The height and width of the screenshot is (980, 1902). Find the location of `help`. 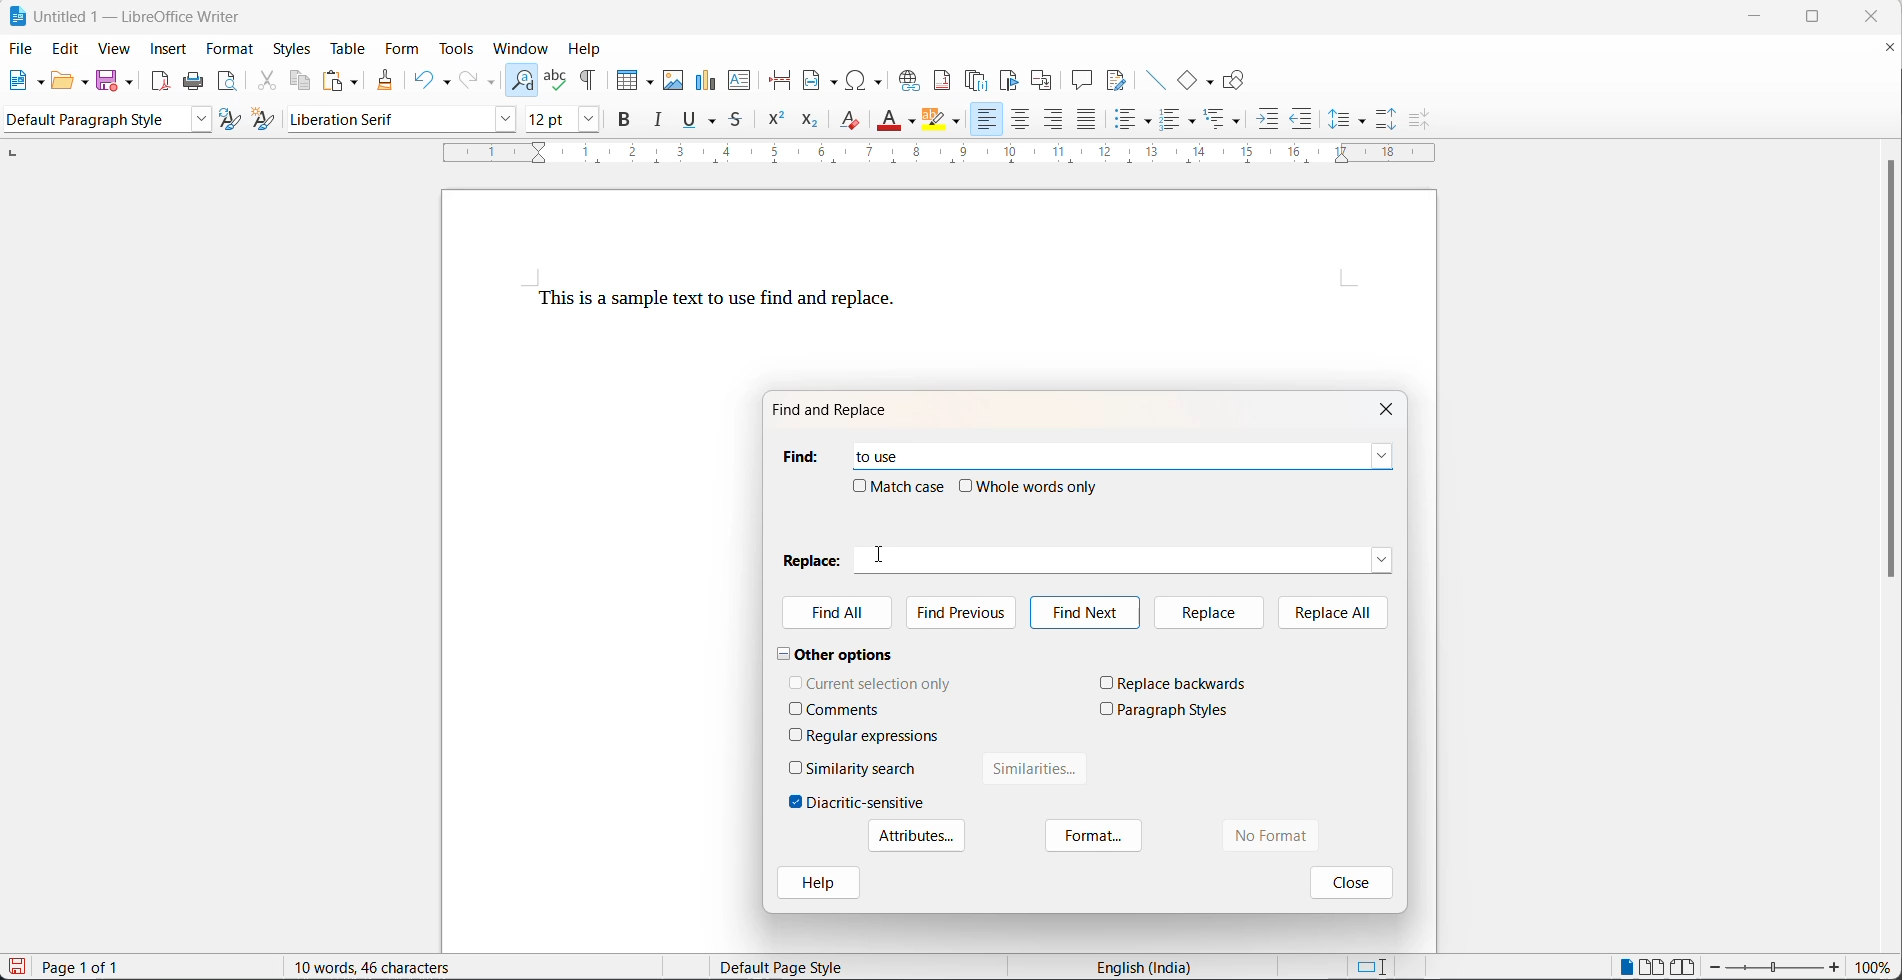

help is located at coordinates (591, 47).